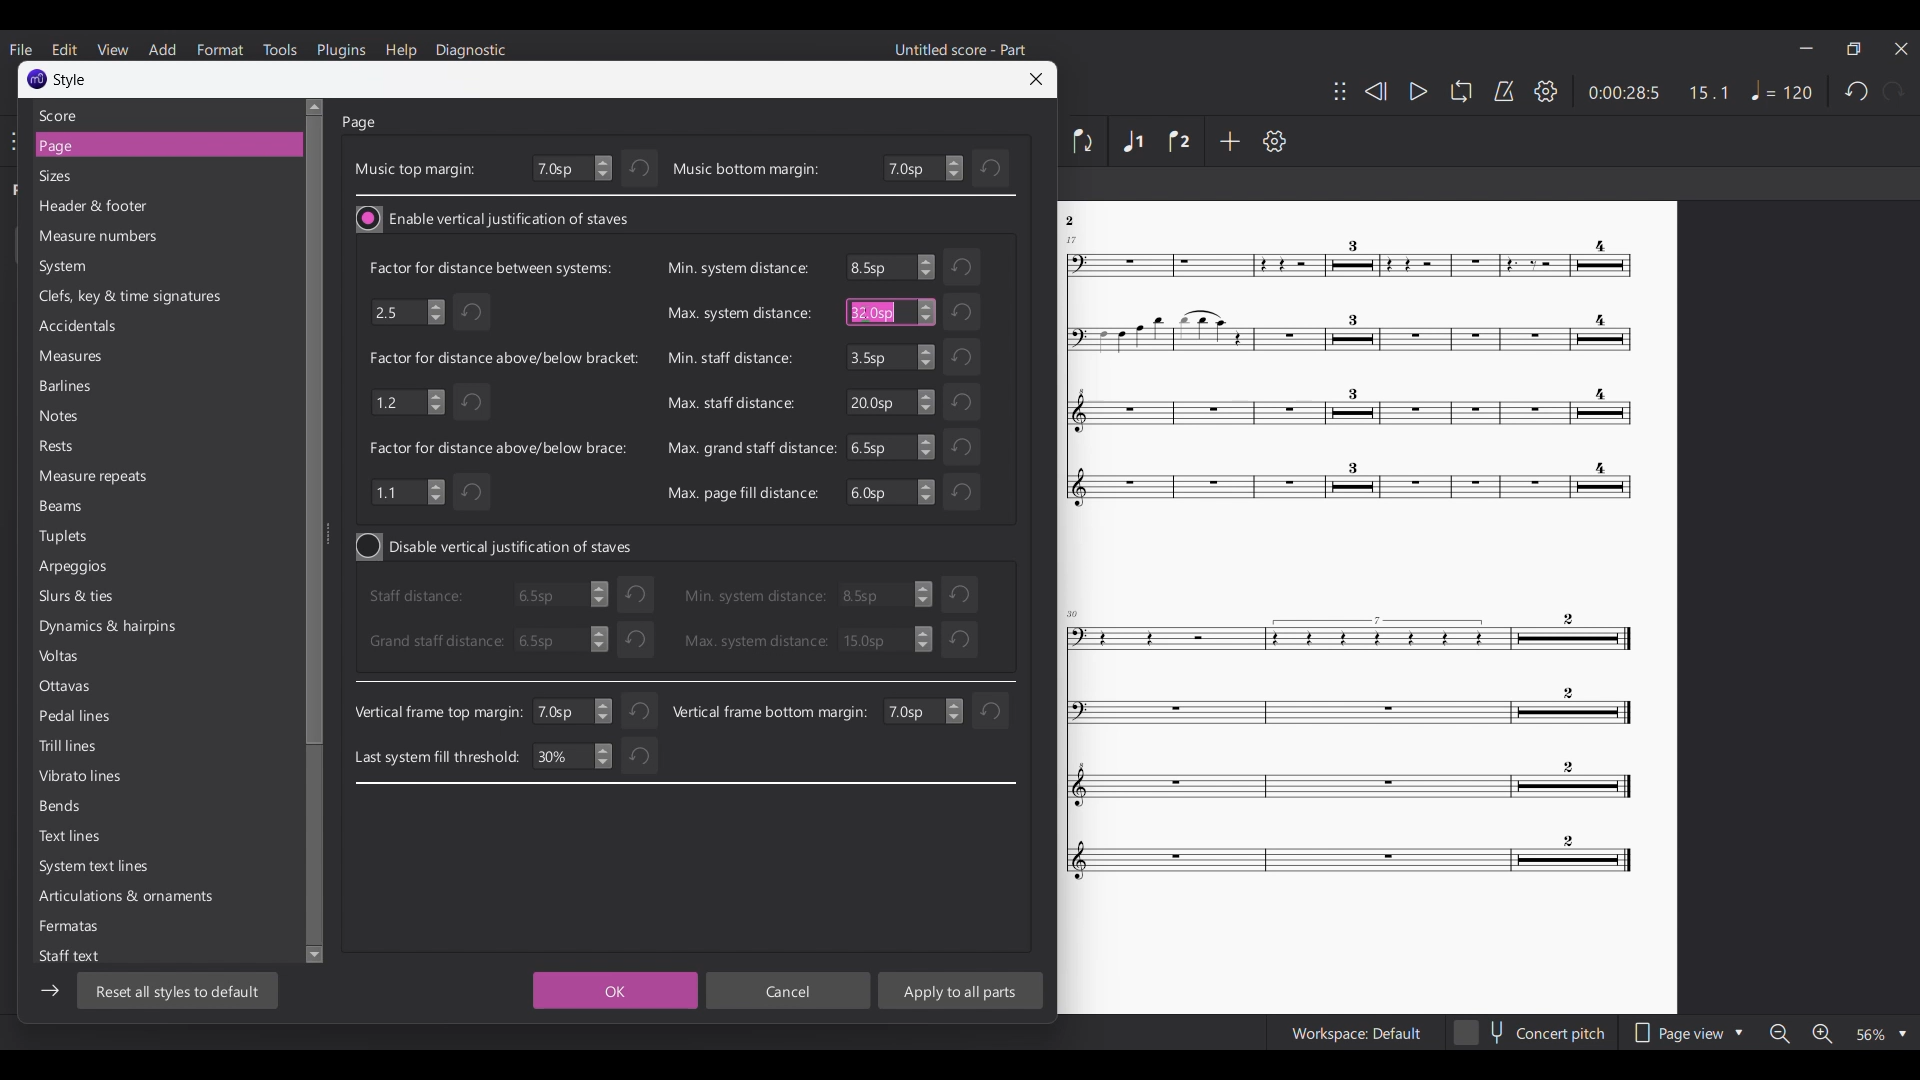  What do you see at coordinates (64, 48) in the screenshot?
I see `Edit menu` at bounding box center [64, 48].